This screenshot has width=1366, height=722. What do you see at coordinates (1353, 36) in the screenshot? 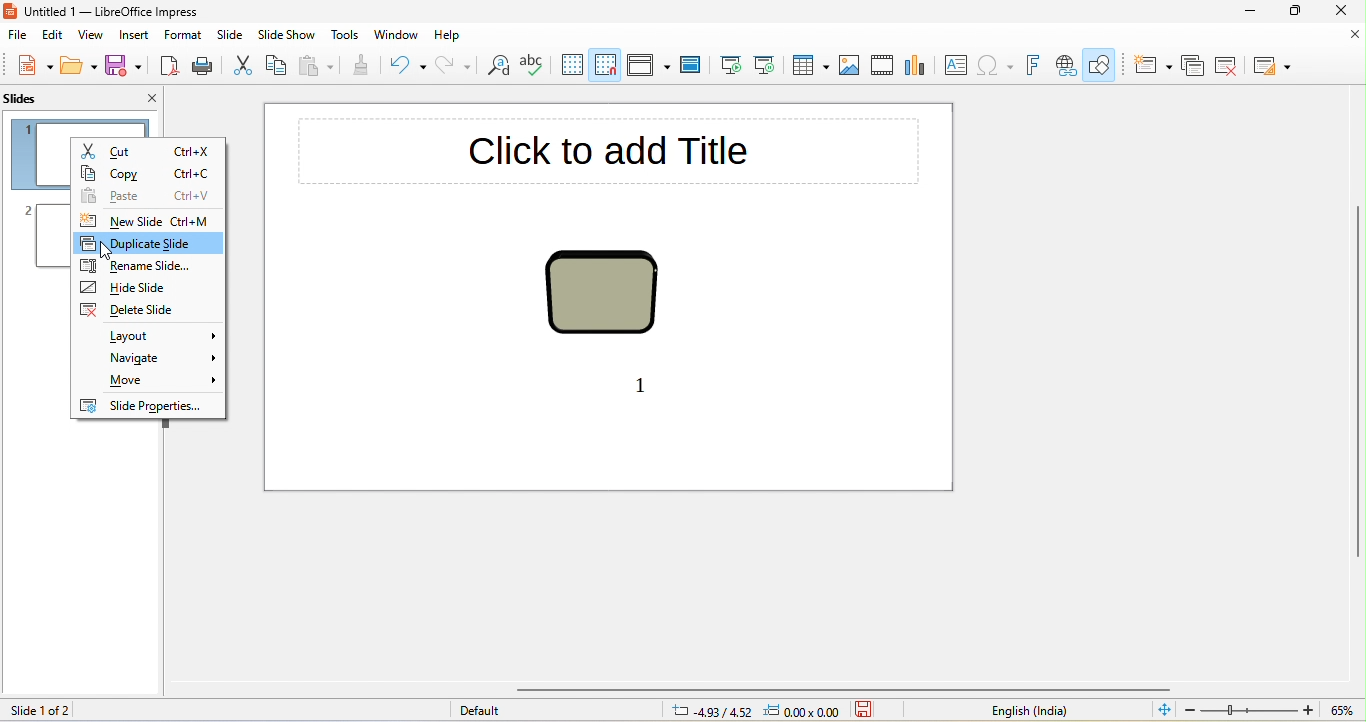
I see `close` at bounding box center [1353, 36].